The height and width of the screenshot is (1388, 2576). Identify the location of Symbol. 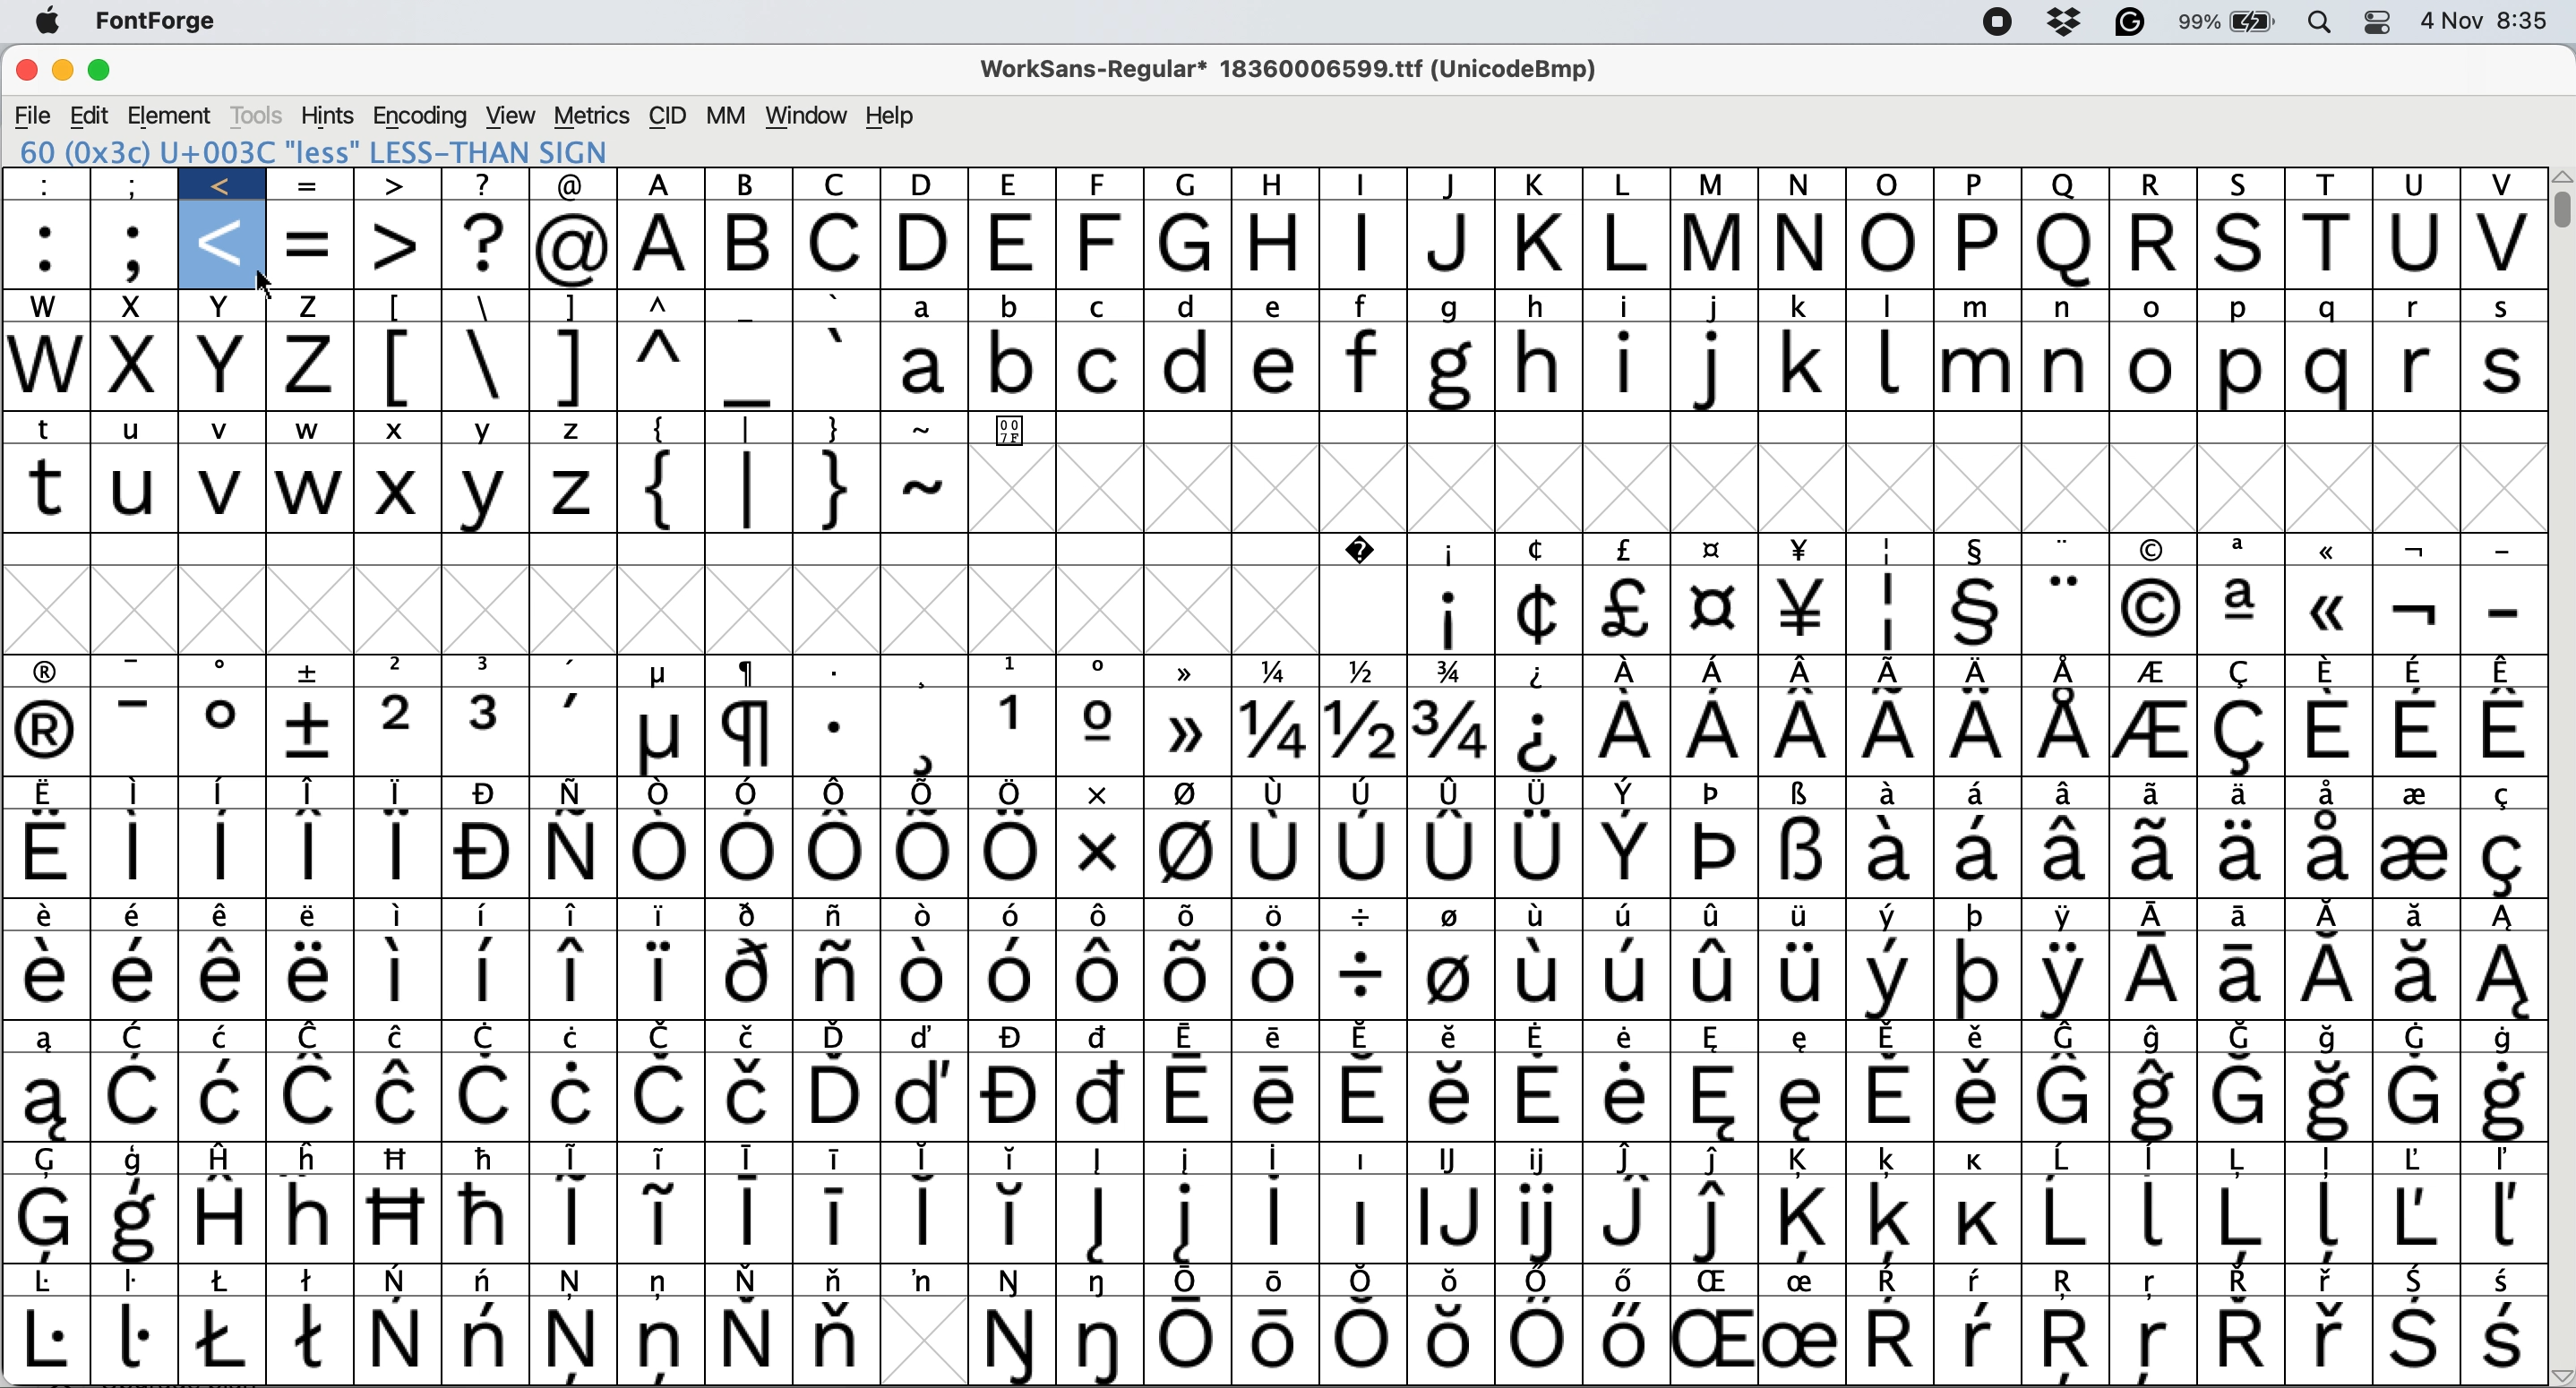
(1545, 1161).